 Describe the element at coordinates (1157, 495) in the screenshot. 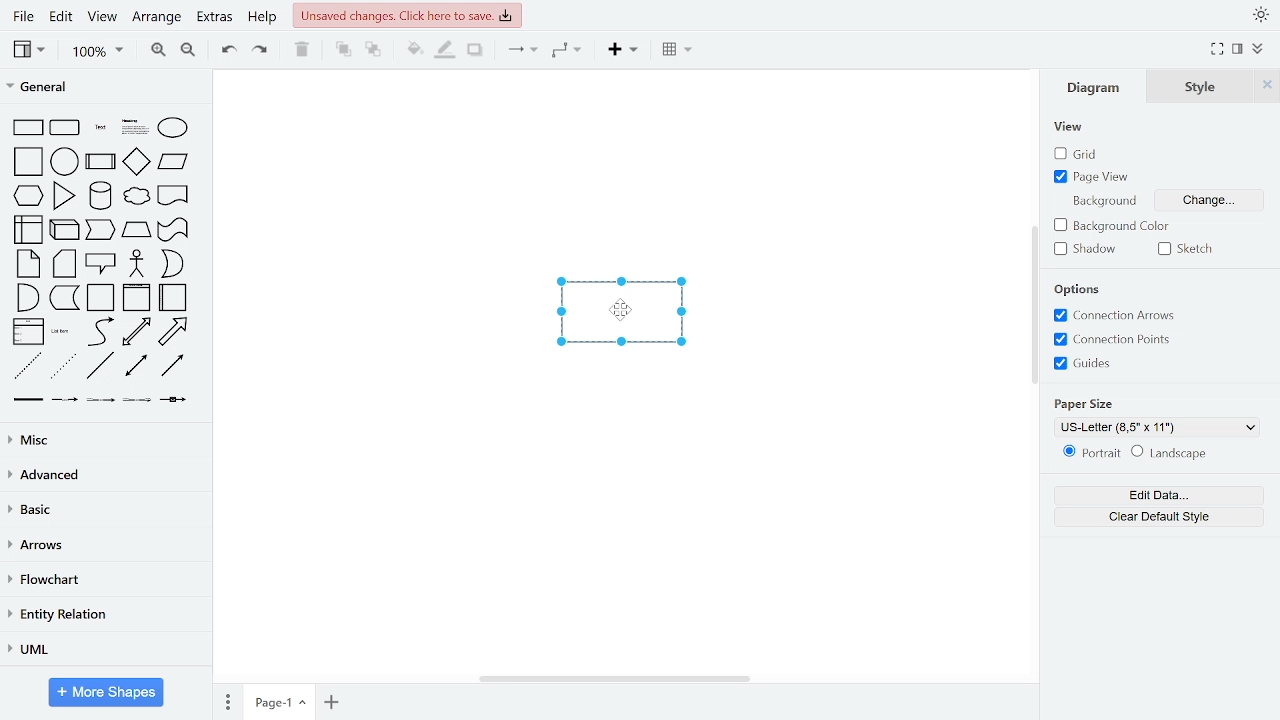

I see `edit data` at that location.